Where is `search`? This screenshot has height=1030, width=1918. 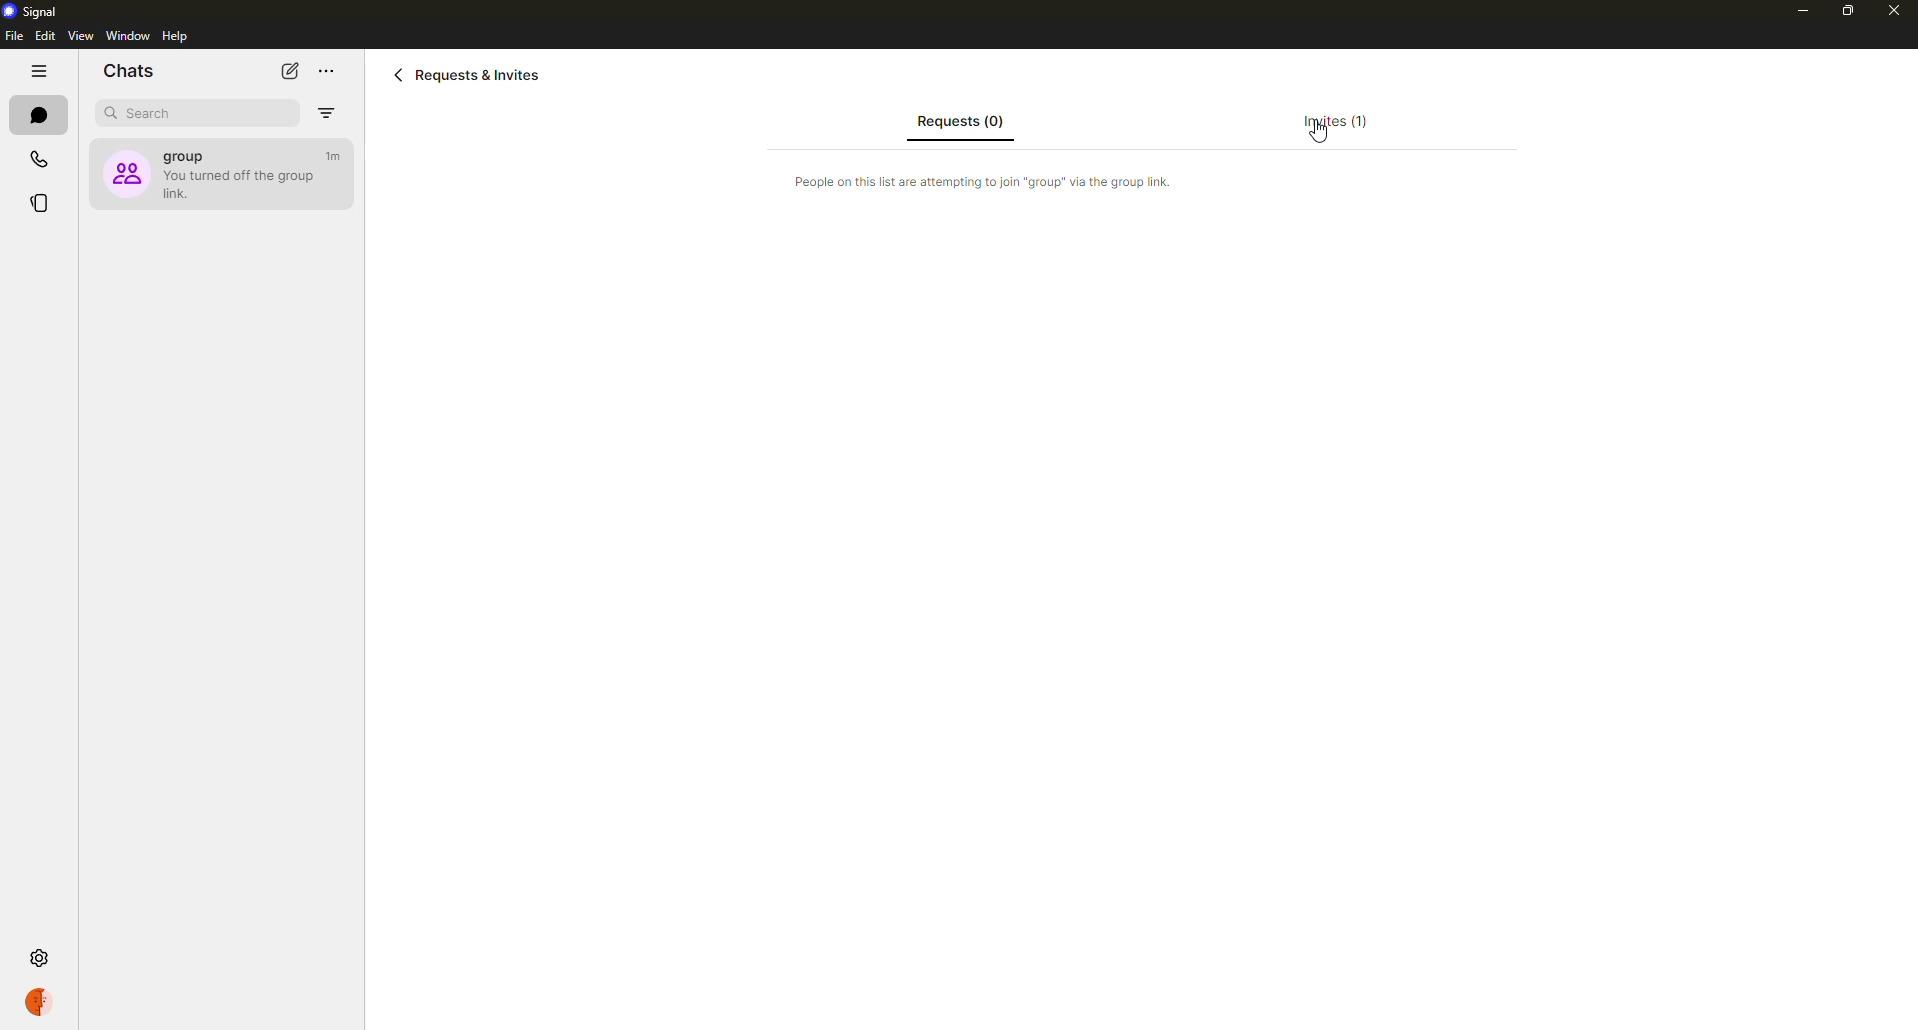 search is located at coordinates (154, 113).